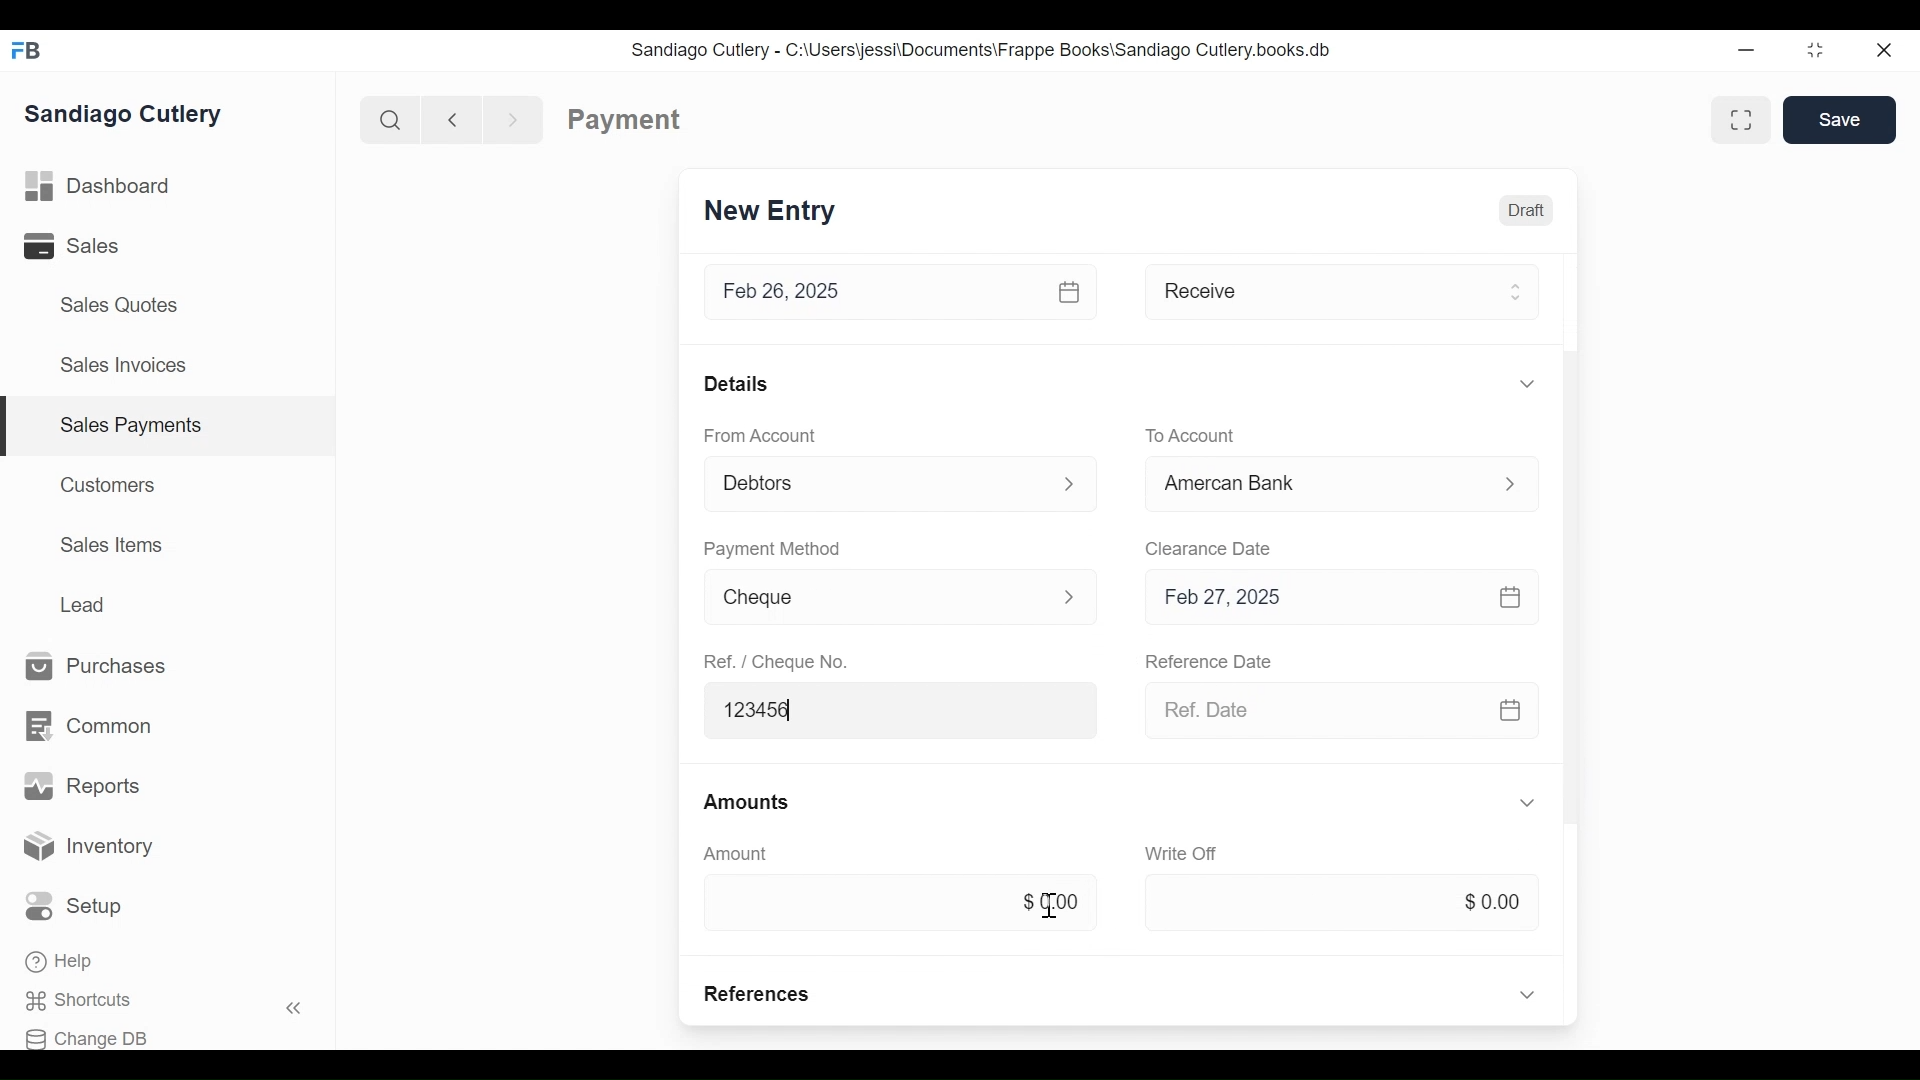 The height and width of the screenshot is (1080, 1920). What do you see at coordinates (1072, 292) in the screenshot?
I see `Calendar` at bounding box center [1072, 292].